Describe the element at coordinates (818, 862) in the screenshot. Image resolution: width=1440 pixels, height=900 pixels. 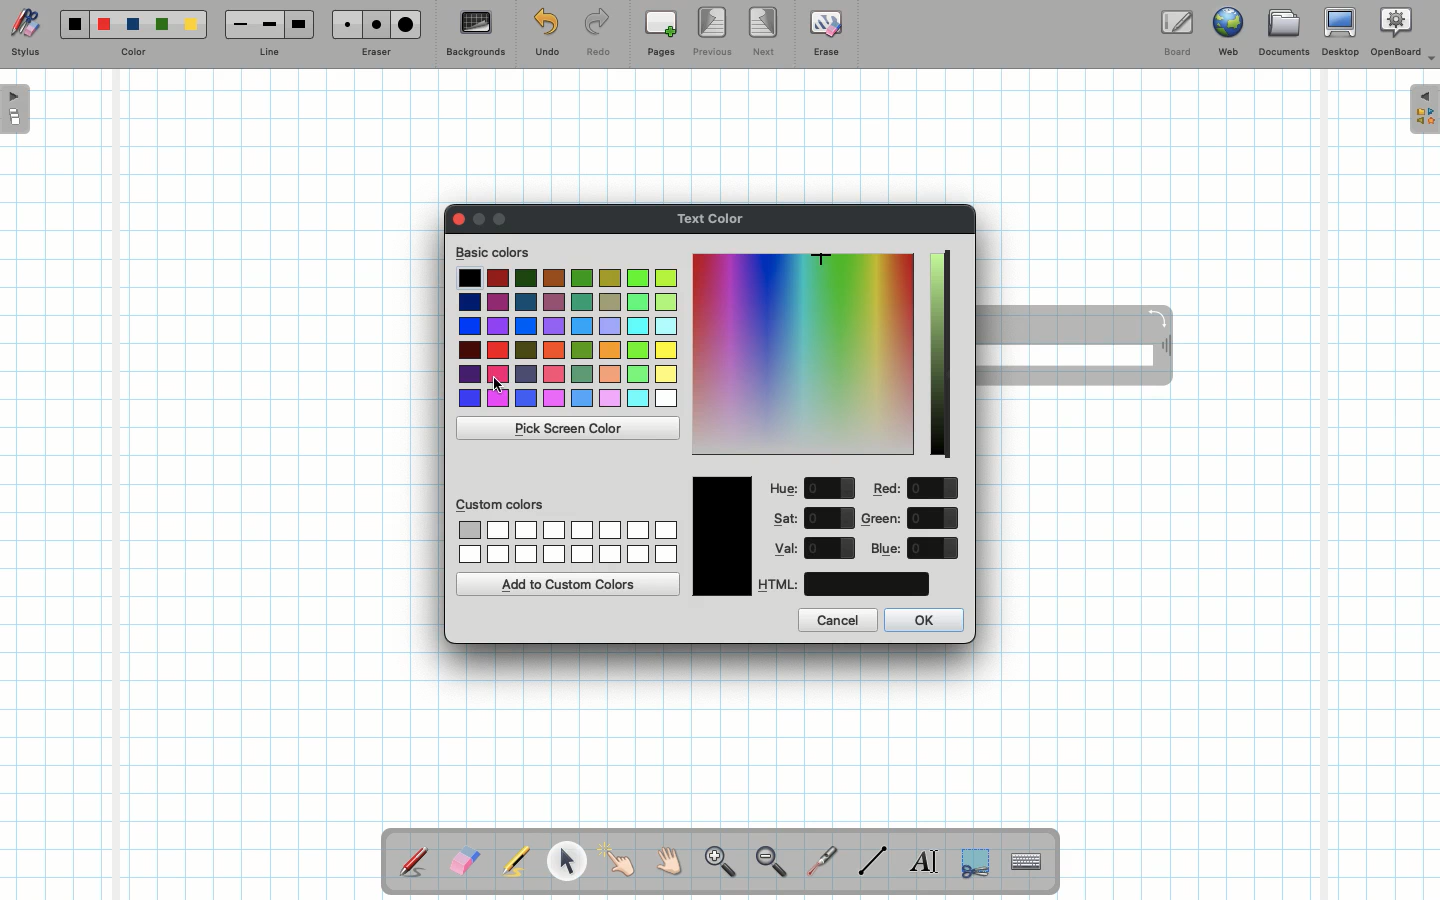
I see `Laser pointer` at that location.